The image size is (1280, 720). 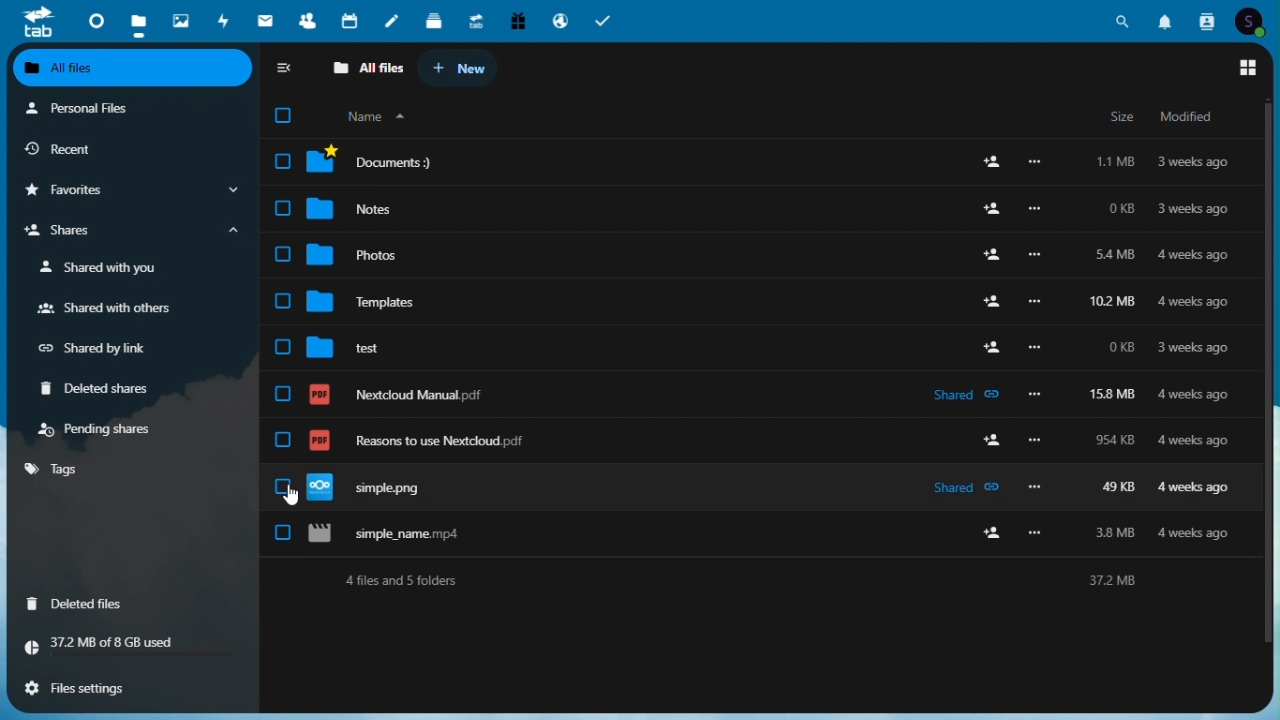 I want to click on organize by name, so click(x=370, y=117).